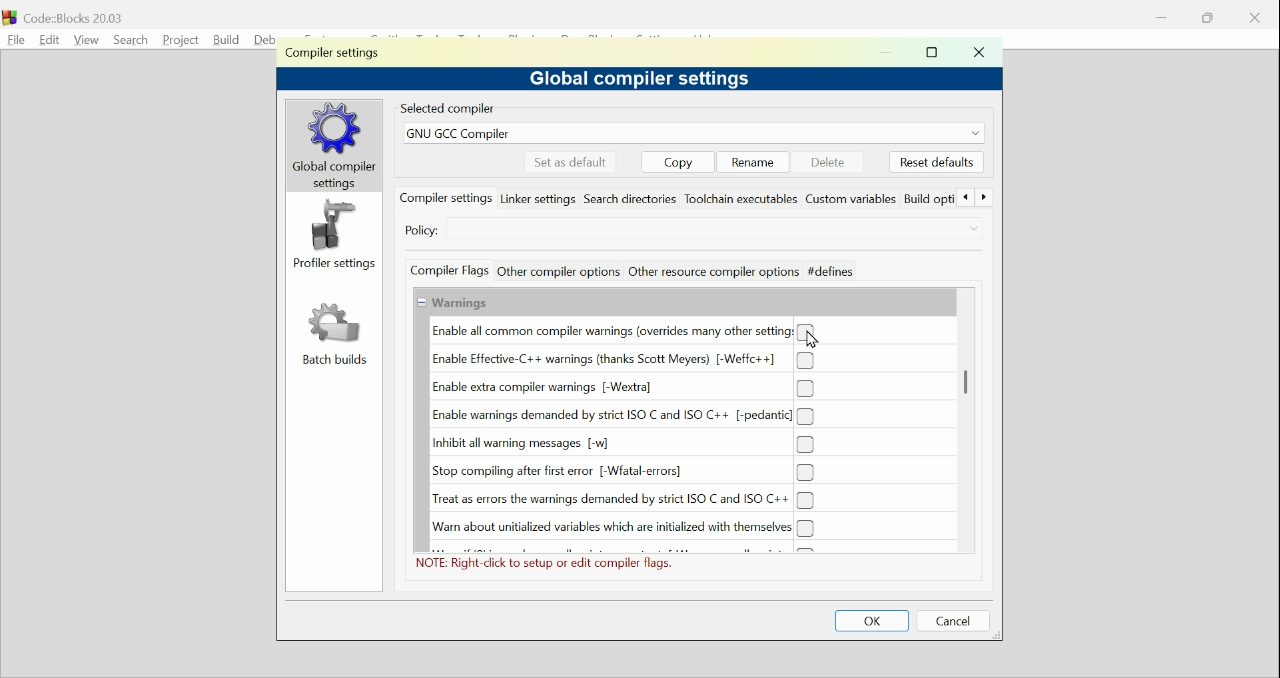  Describe the element at coordinates (65, 15) in the screenshot. I see `Code blocks 20.03` at that location.